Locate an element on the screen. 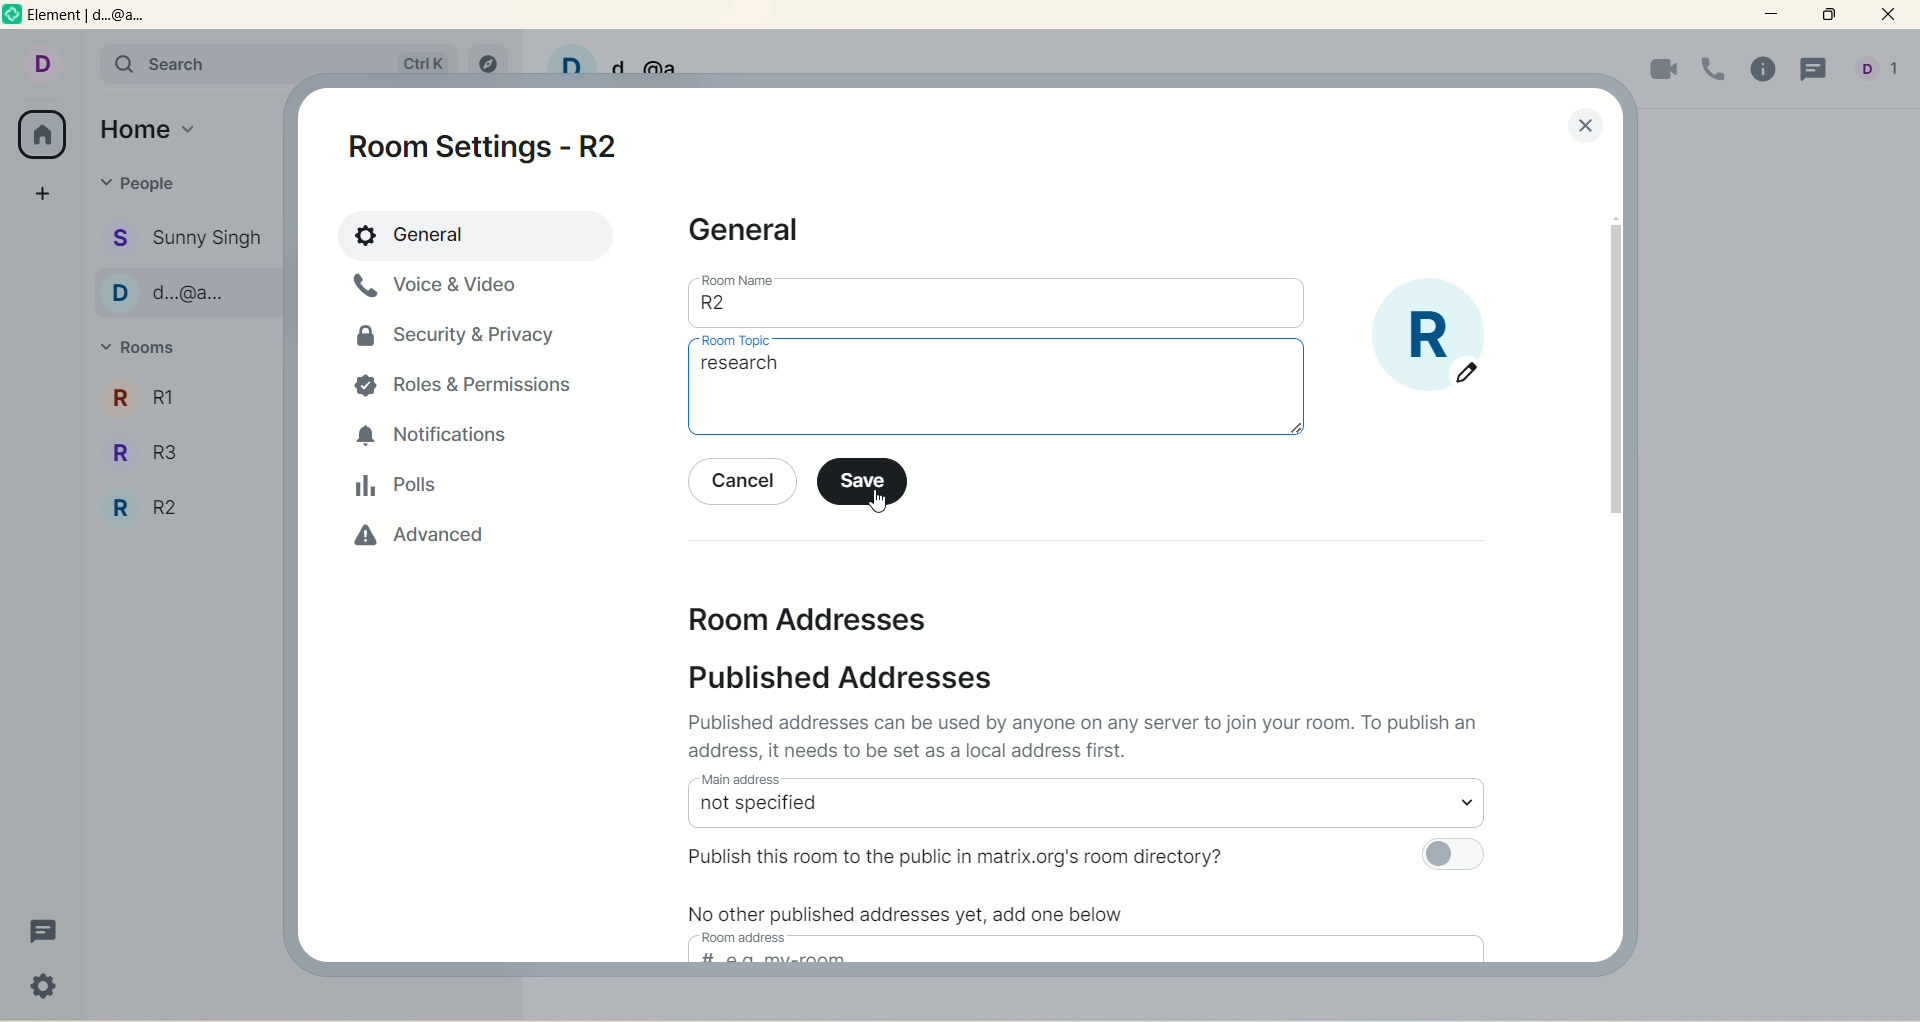  vertical scroll bar is located at coordinates (1611, 371).